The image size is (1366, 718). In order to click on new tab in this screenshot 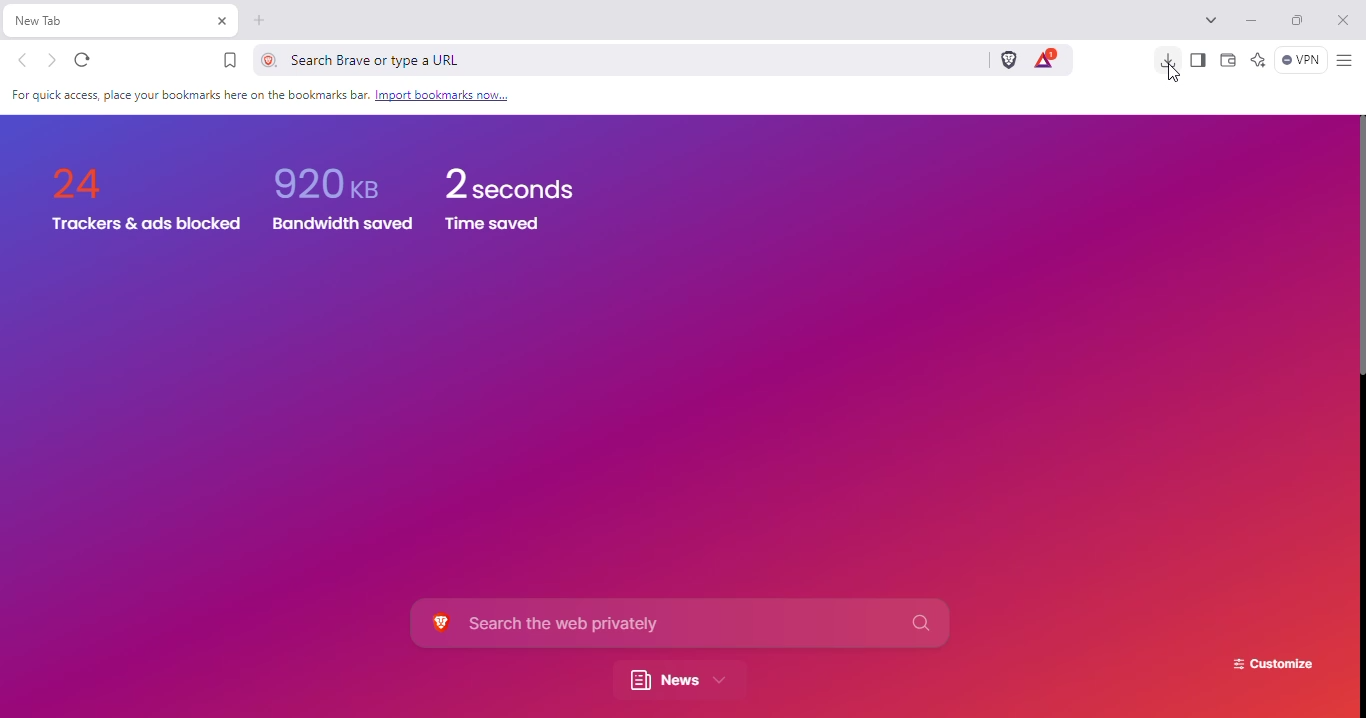, I will do `click(260, 21)`.